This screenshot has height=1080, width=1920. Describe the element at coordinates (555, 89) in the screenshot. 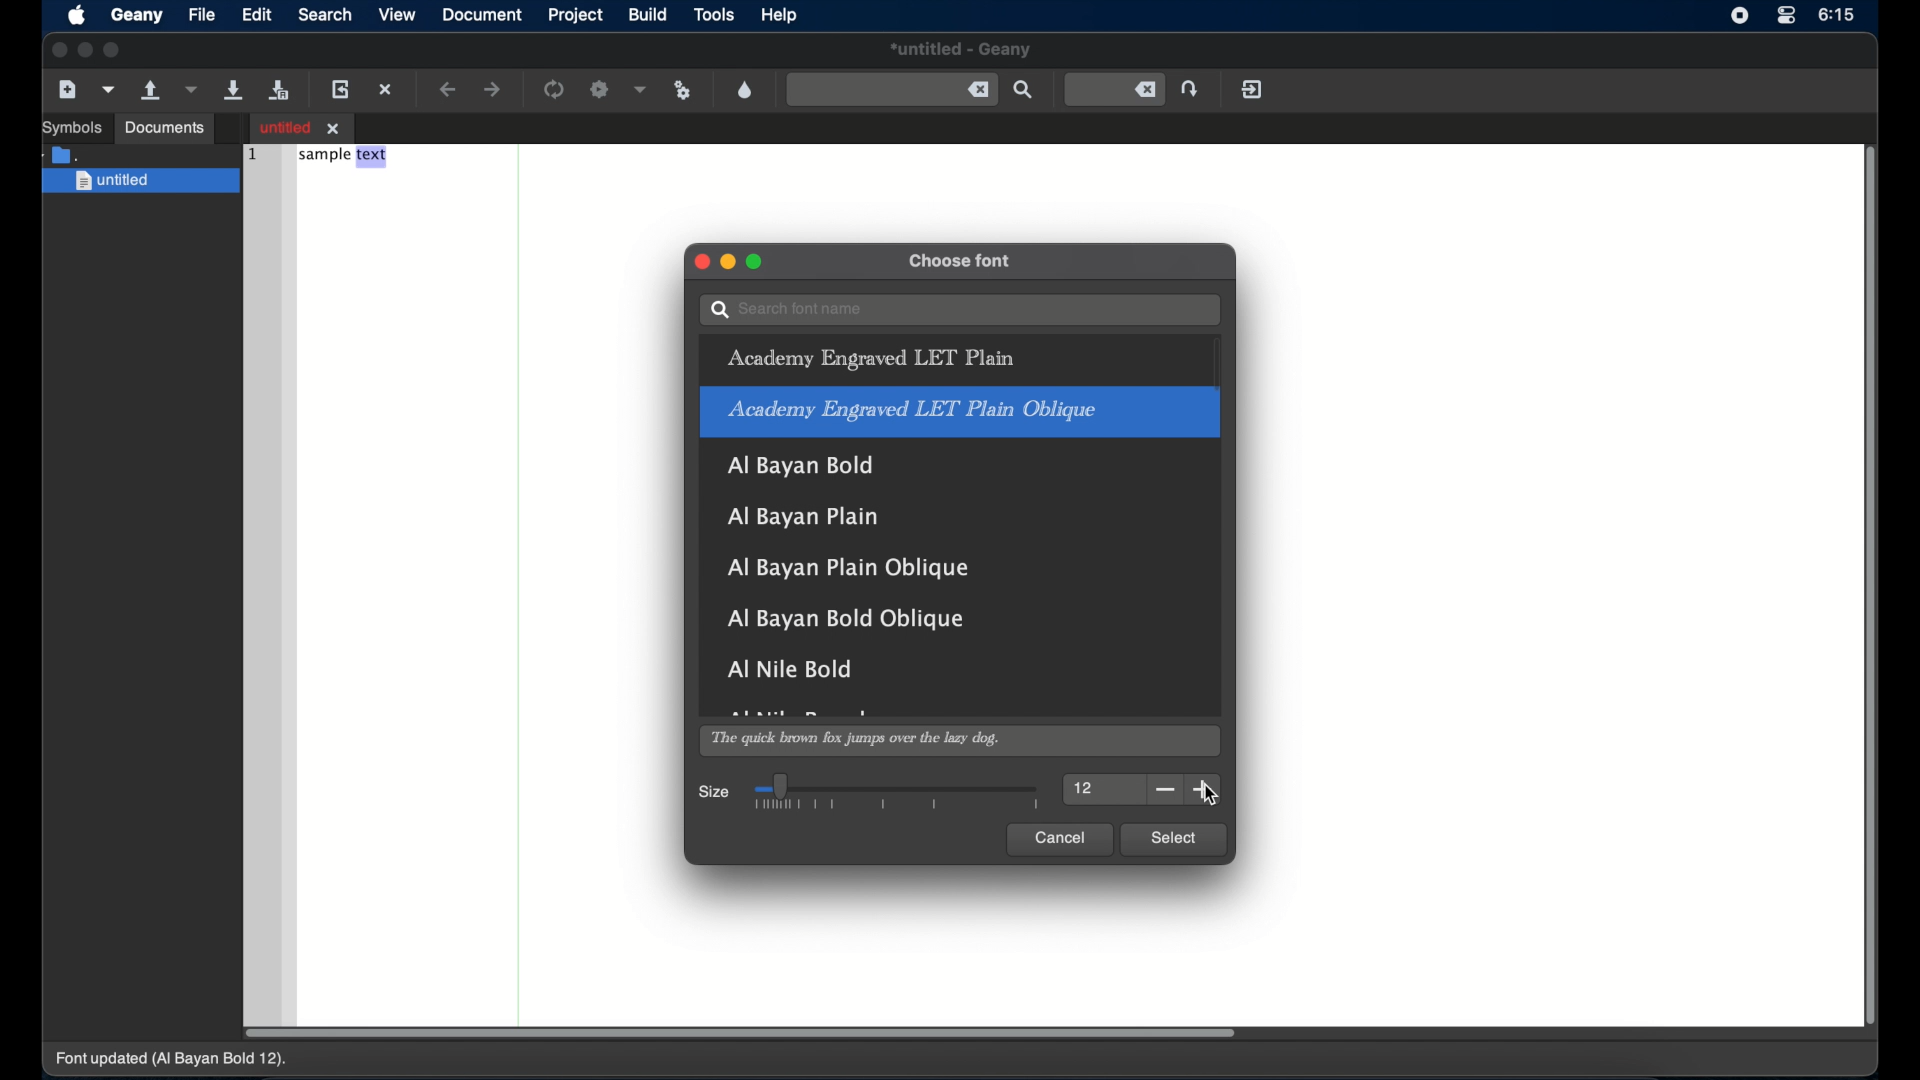

I see `compile the current file` at that location.